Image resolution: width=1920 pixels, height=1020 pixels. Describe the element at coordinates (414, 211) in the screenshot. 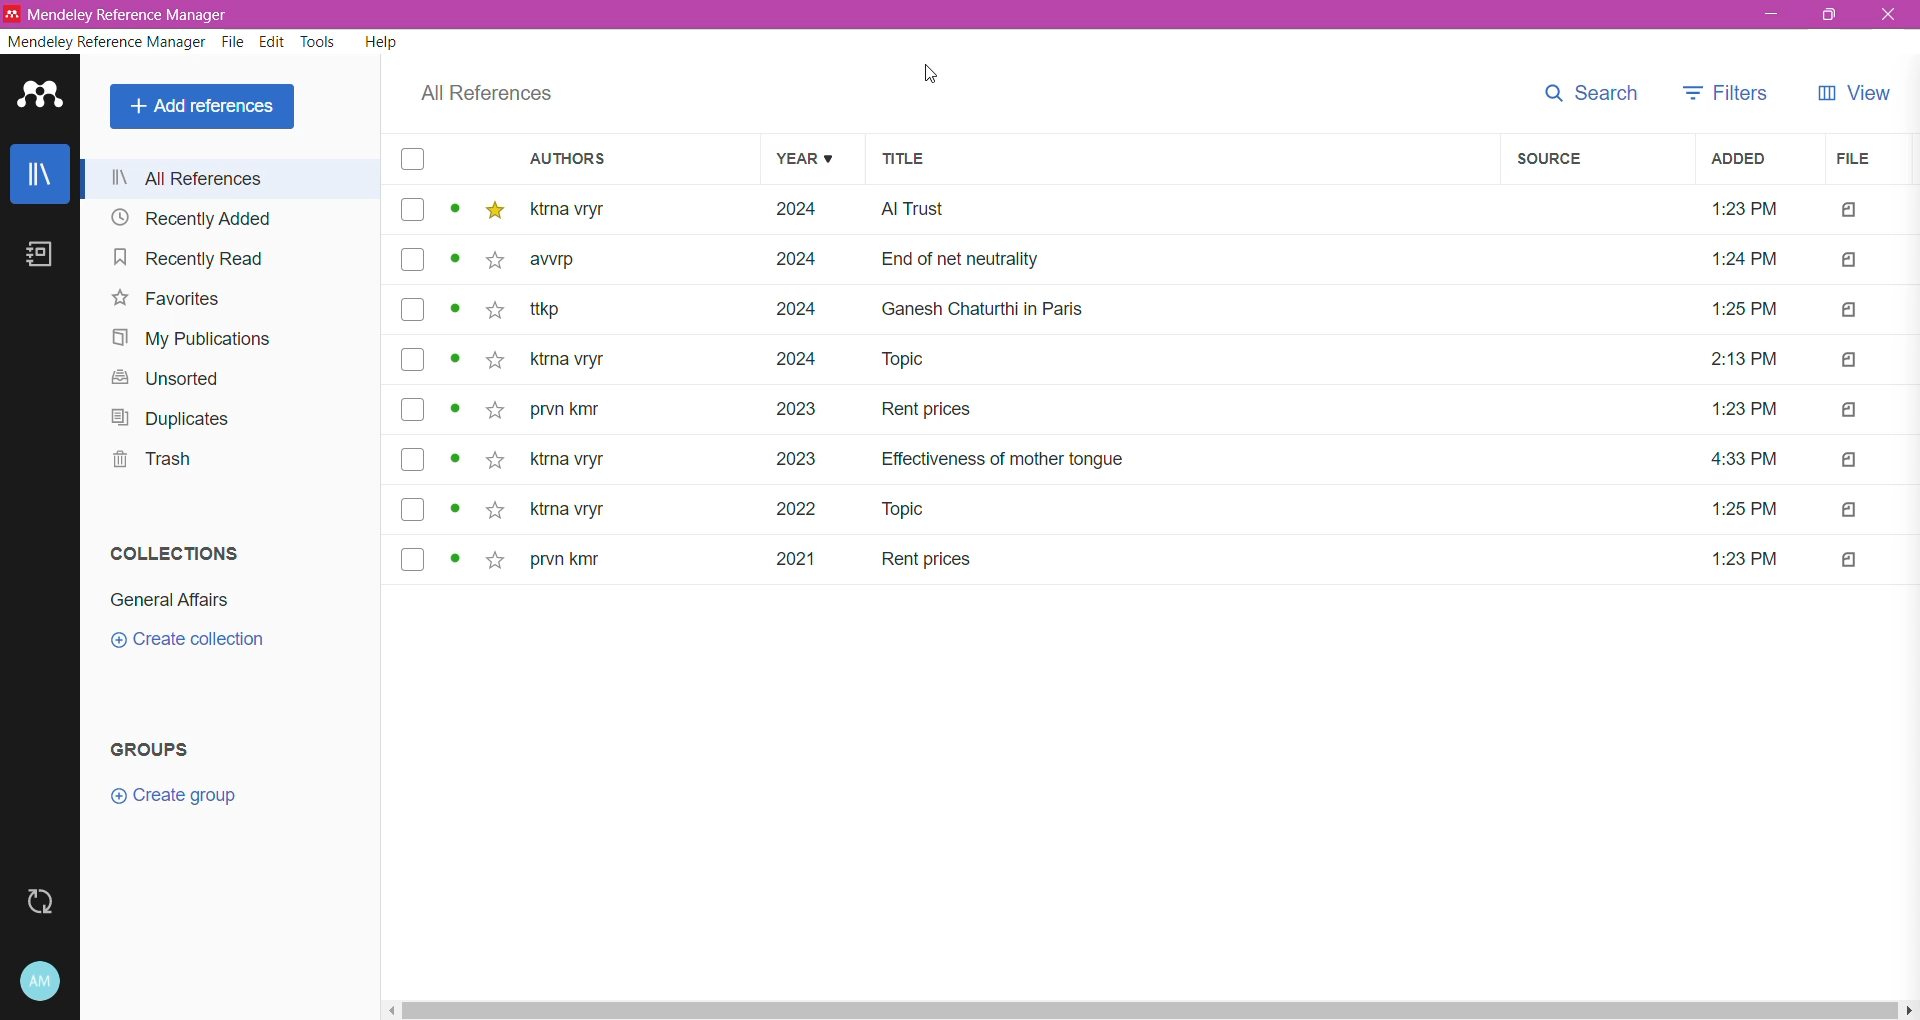

I see `select` at that location.